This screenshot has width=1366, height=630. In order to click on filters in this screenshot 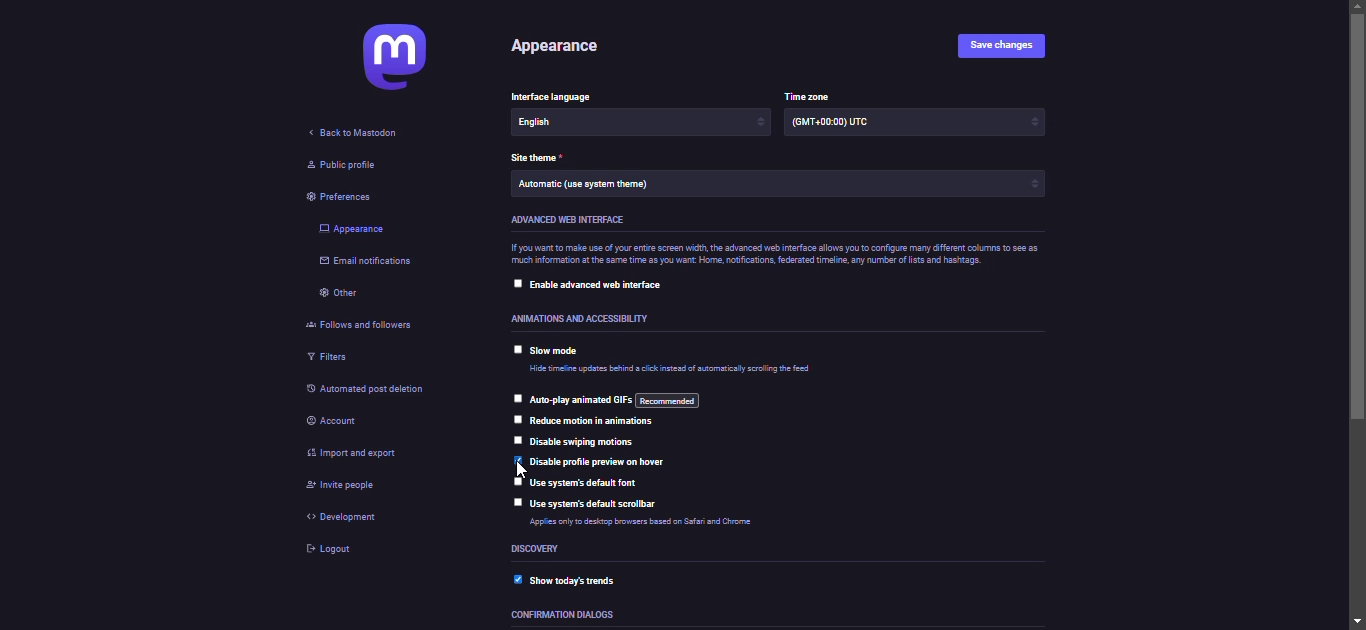, I will do `click(328, 357)`.